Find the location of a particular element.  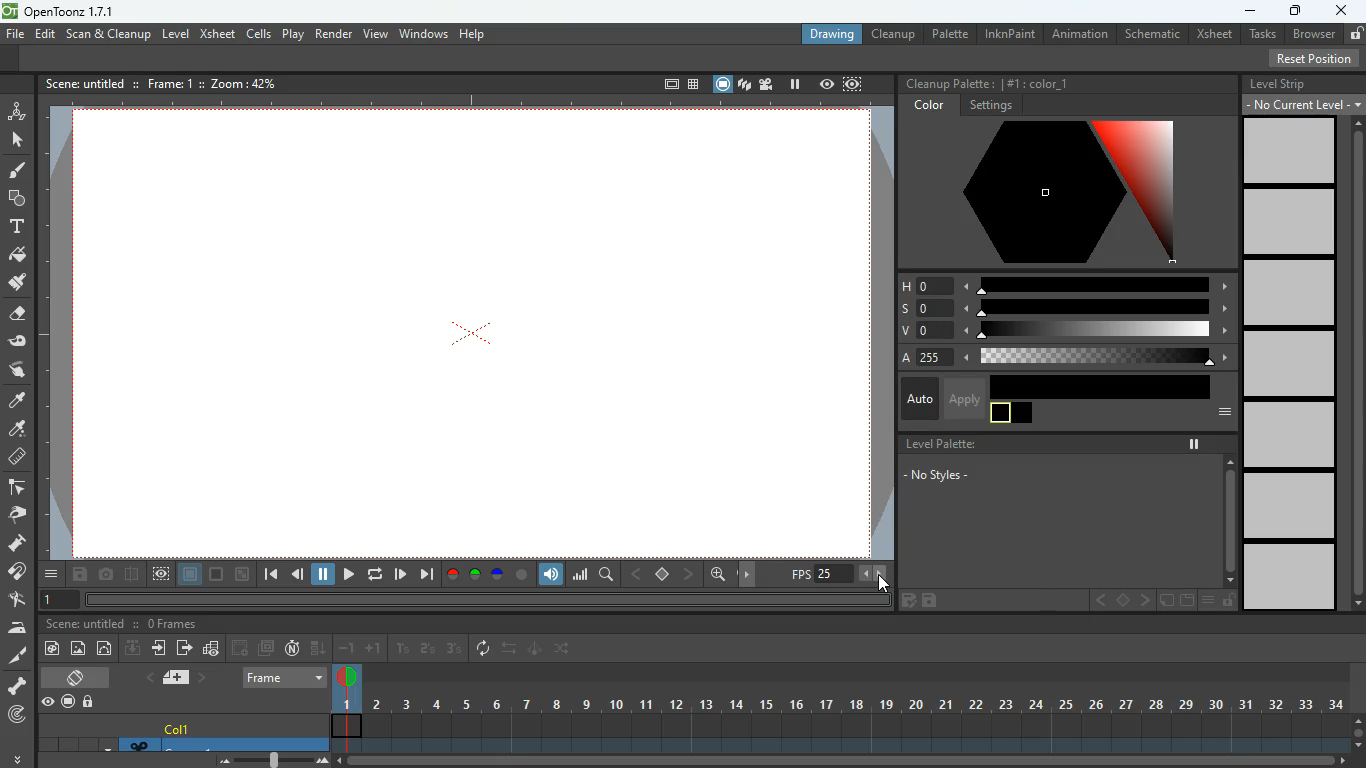

press is located at coordinates (14, 544).